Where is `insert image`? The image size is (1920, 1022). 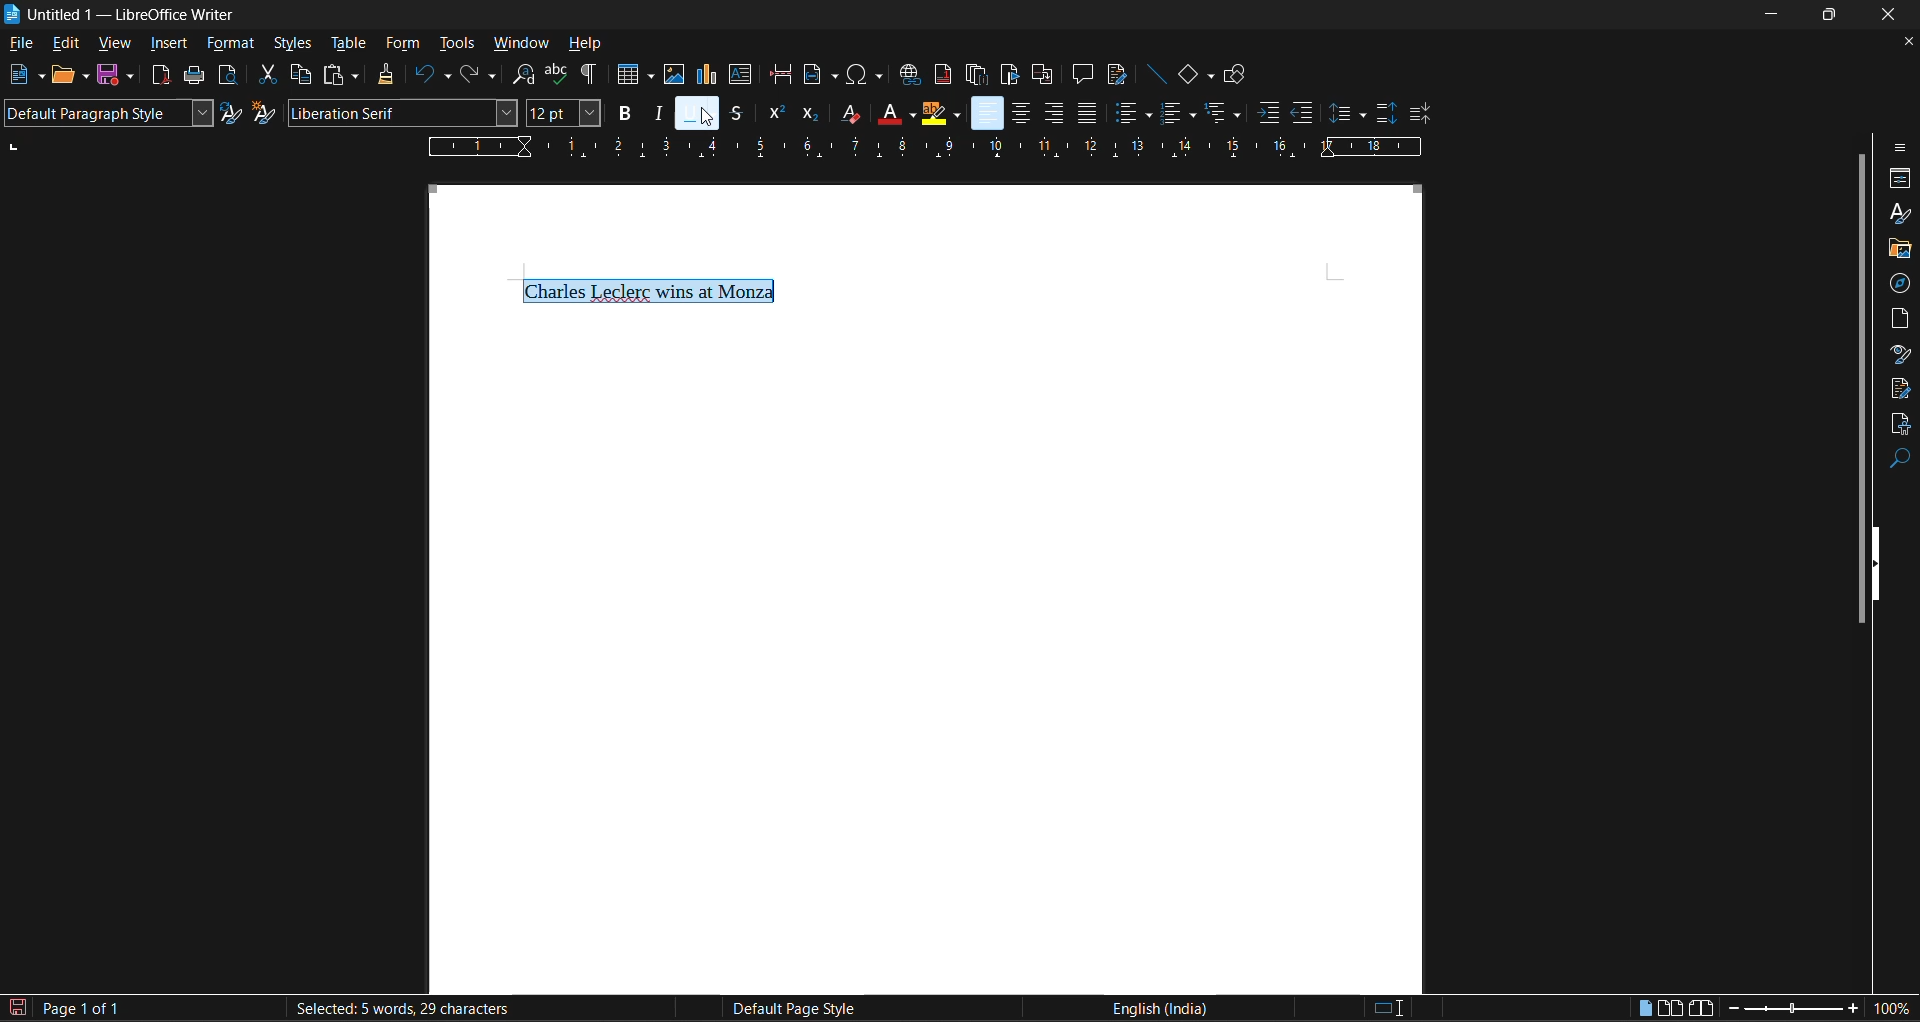
insert image is located at coordinates (672, 75).